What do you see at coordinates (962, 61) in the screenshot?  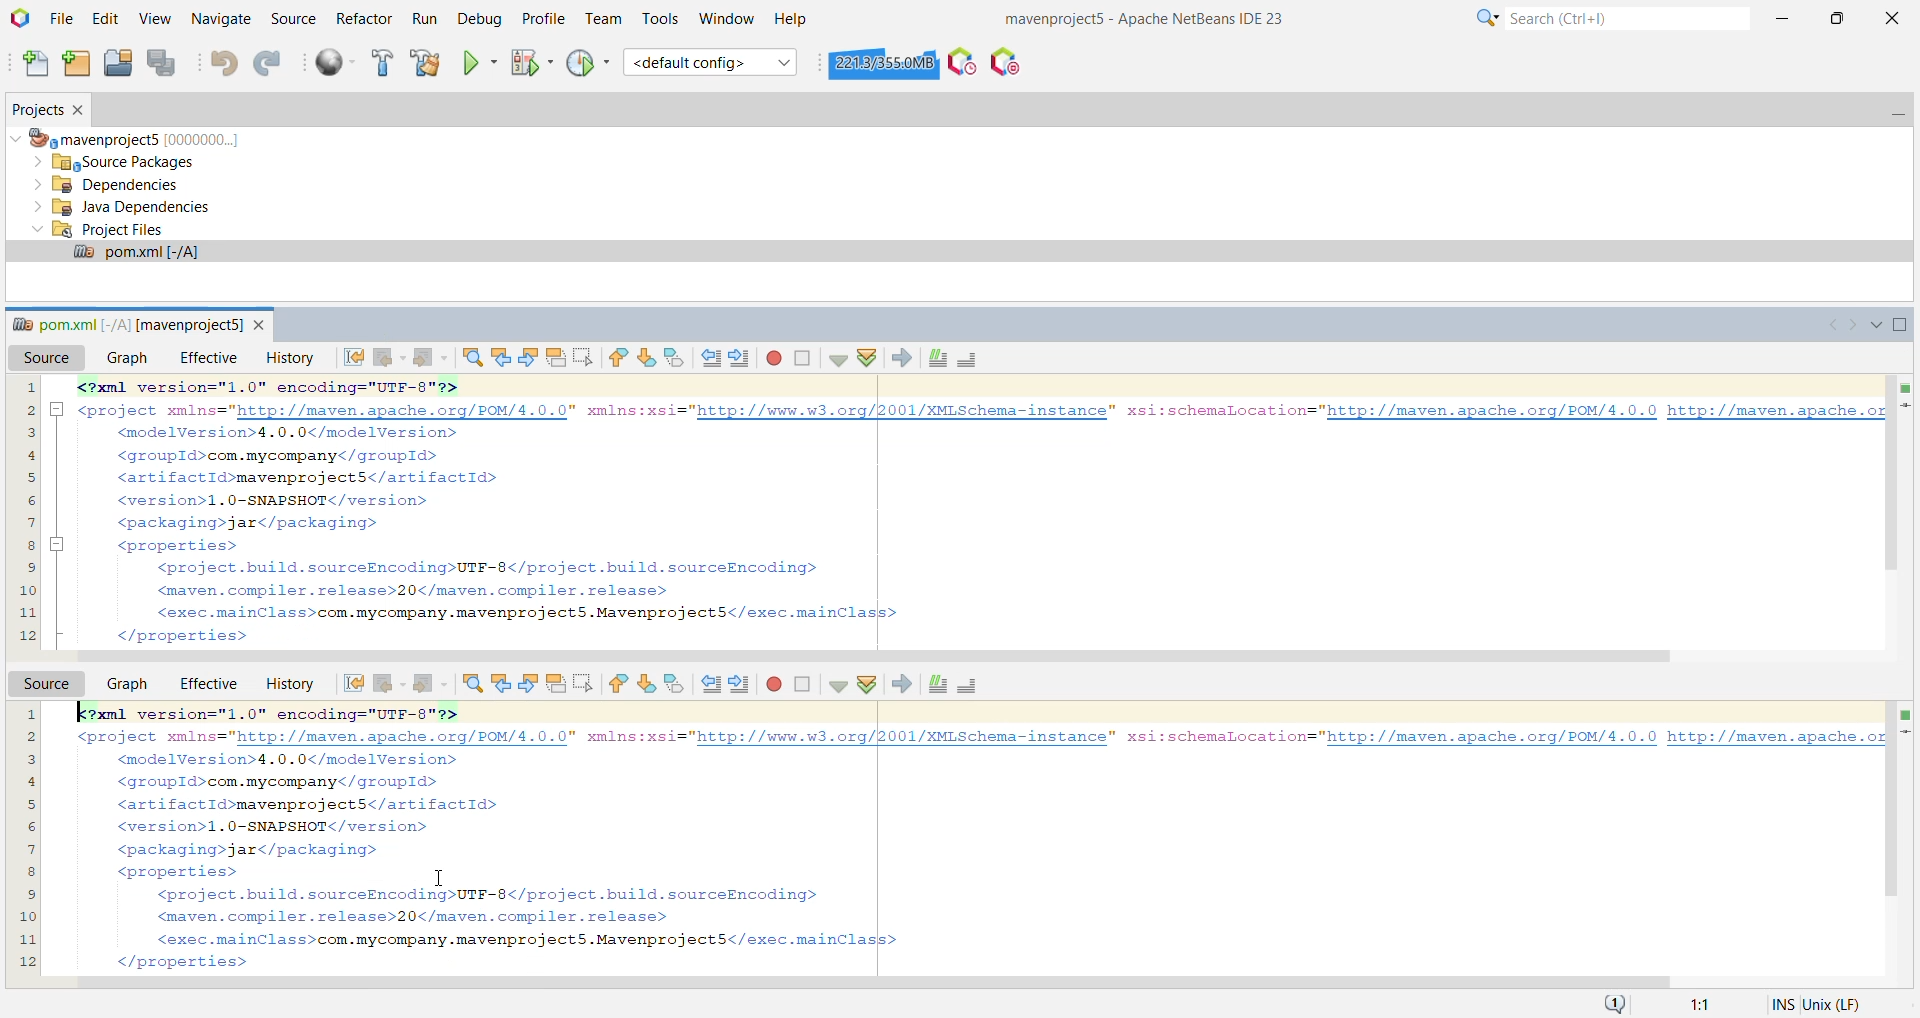 I see `Profile the IDE` at bounding box center [962, 61].